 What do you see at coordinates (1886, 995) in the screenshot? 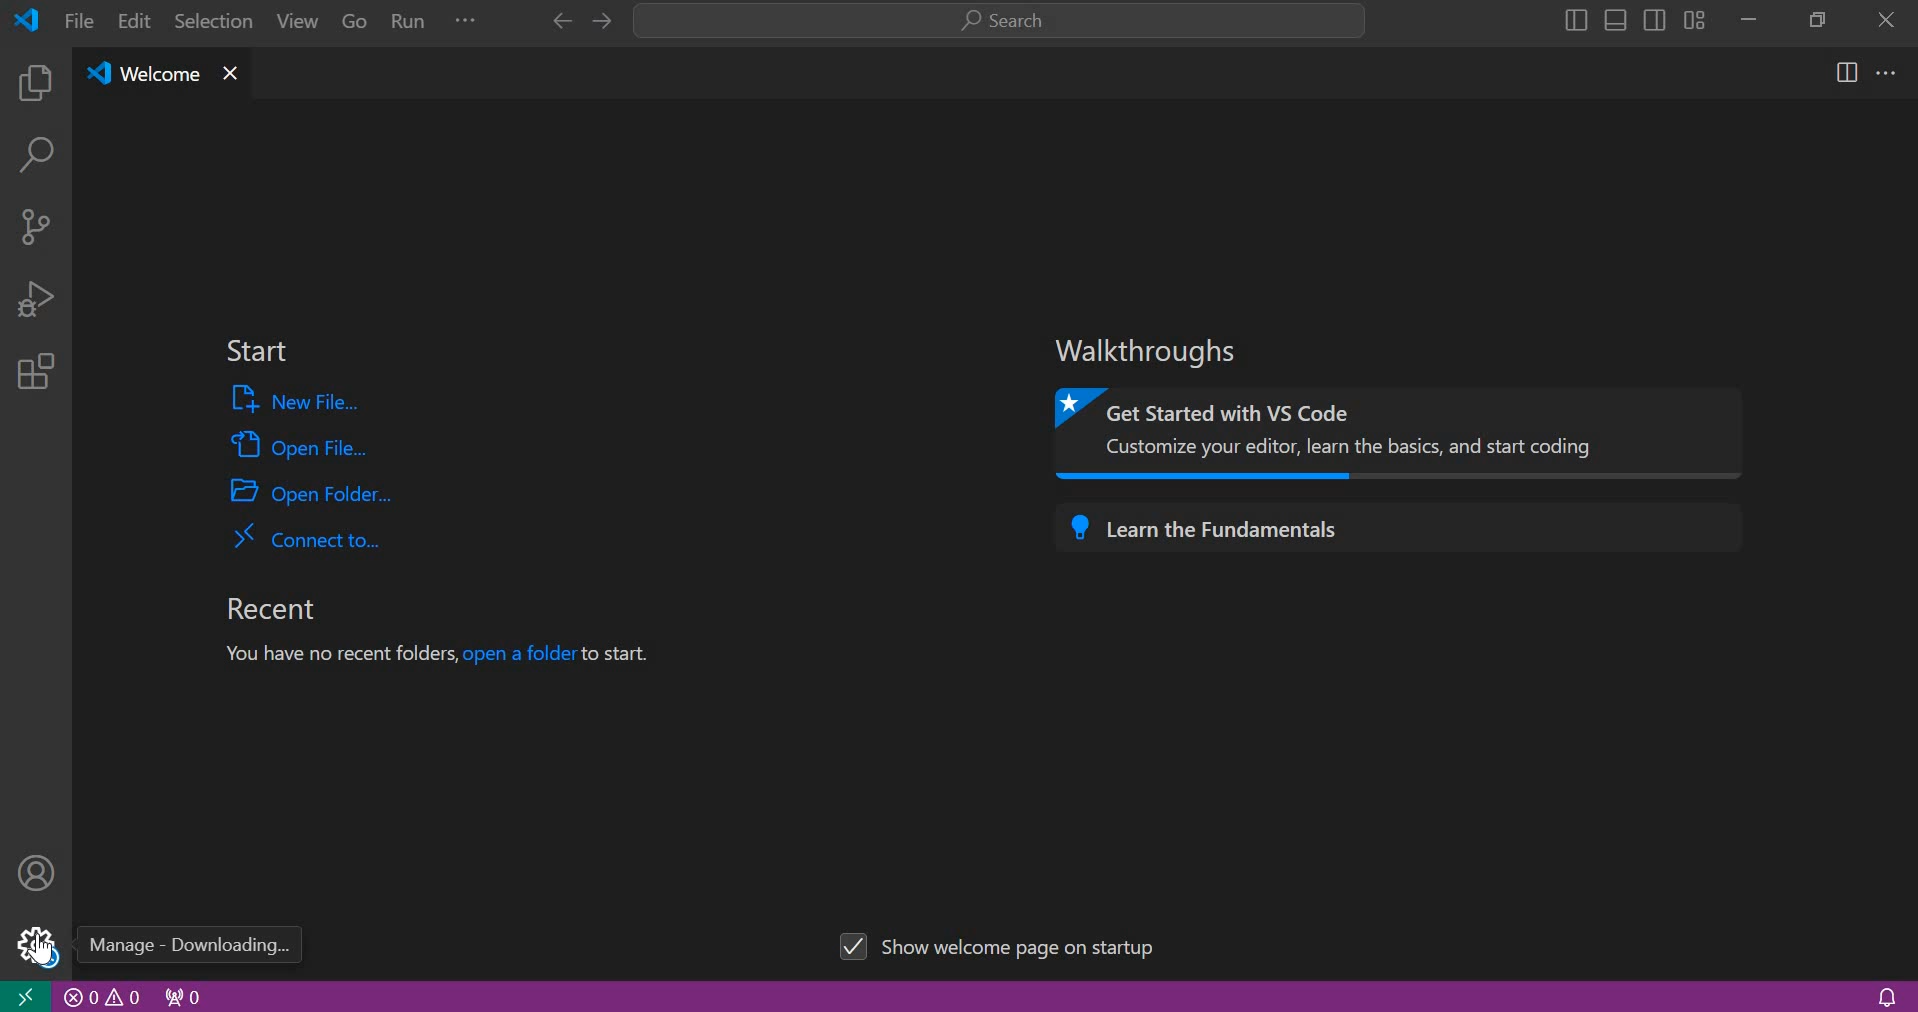
I see `no notifications` at bounding box center [1886, 995].